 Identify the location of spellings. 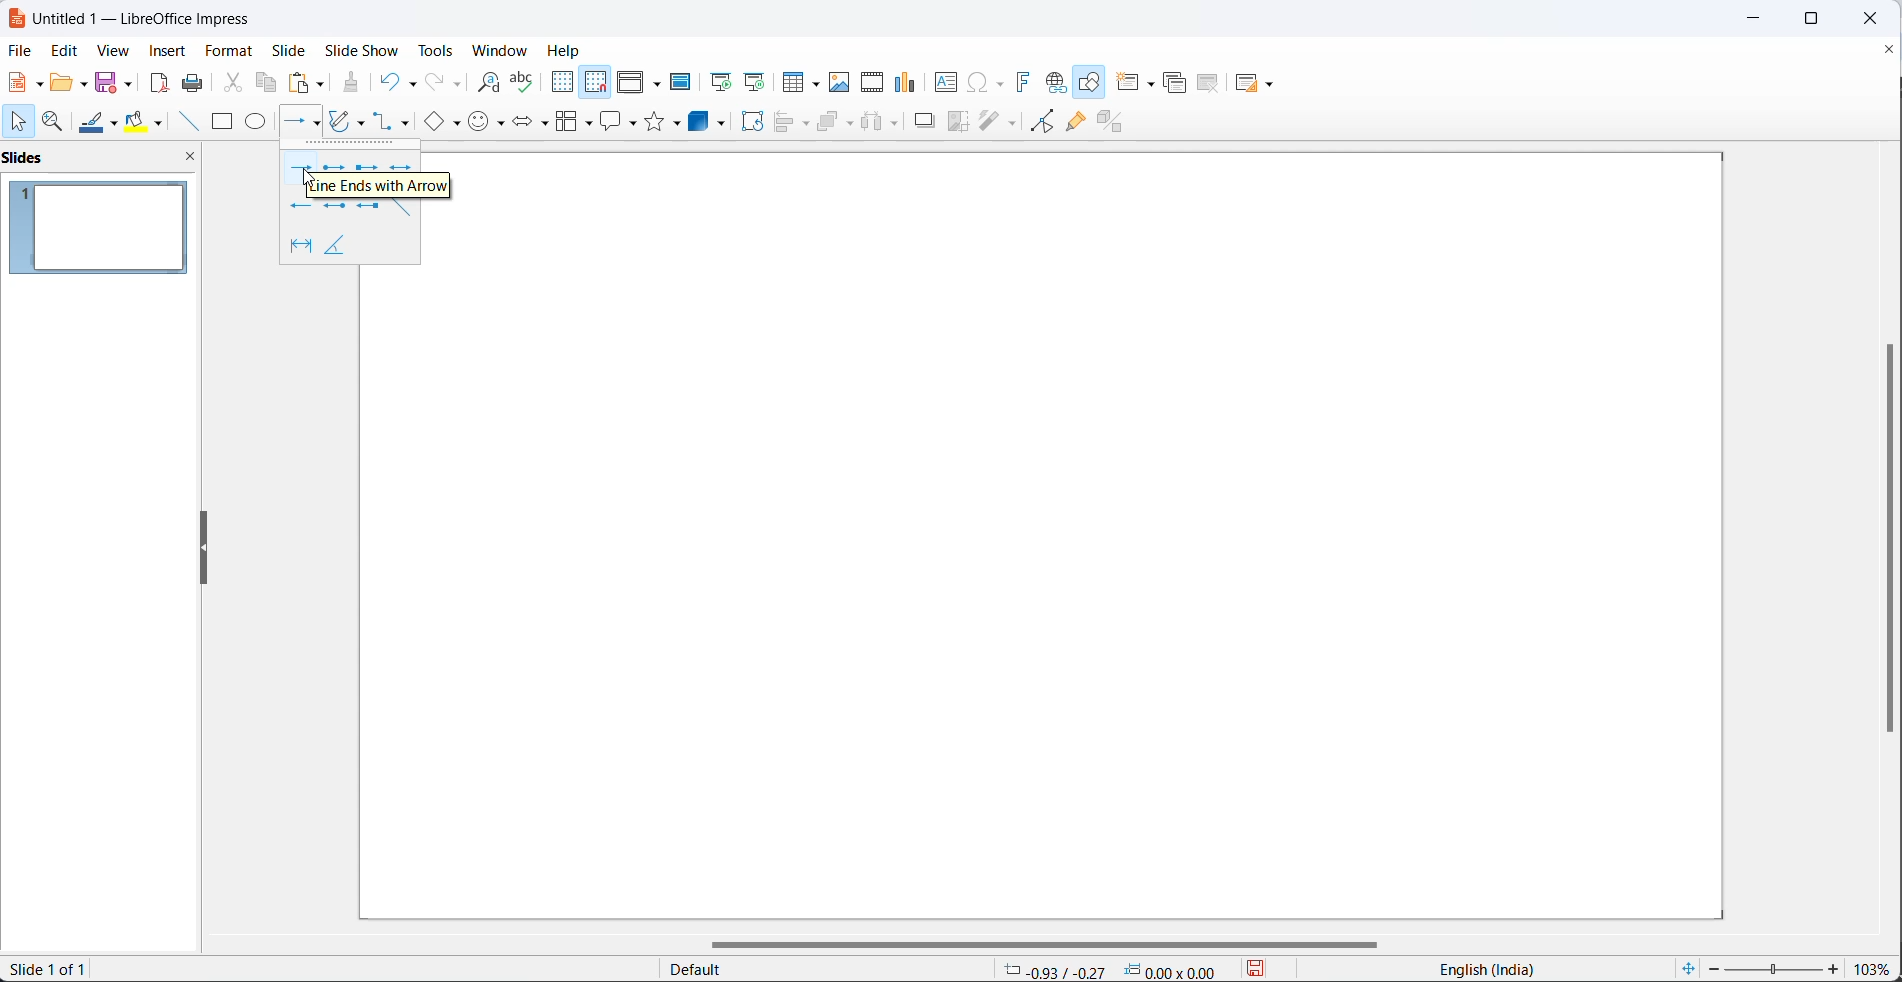
(523, 82).